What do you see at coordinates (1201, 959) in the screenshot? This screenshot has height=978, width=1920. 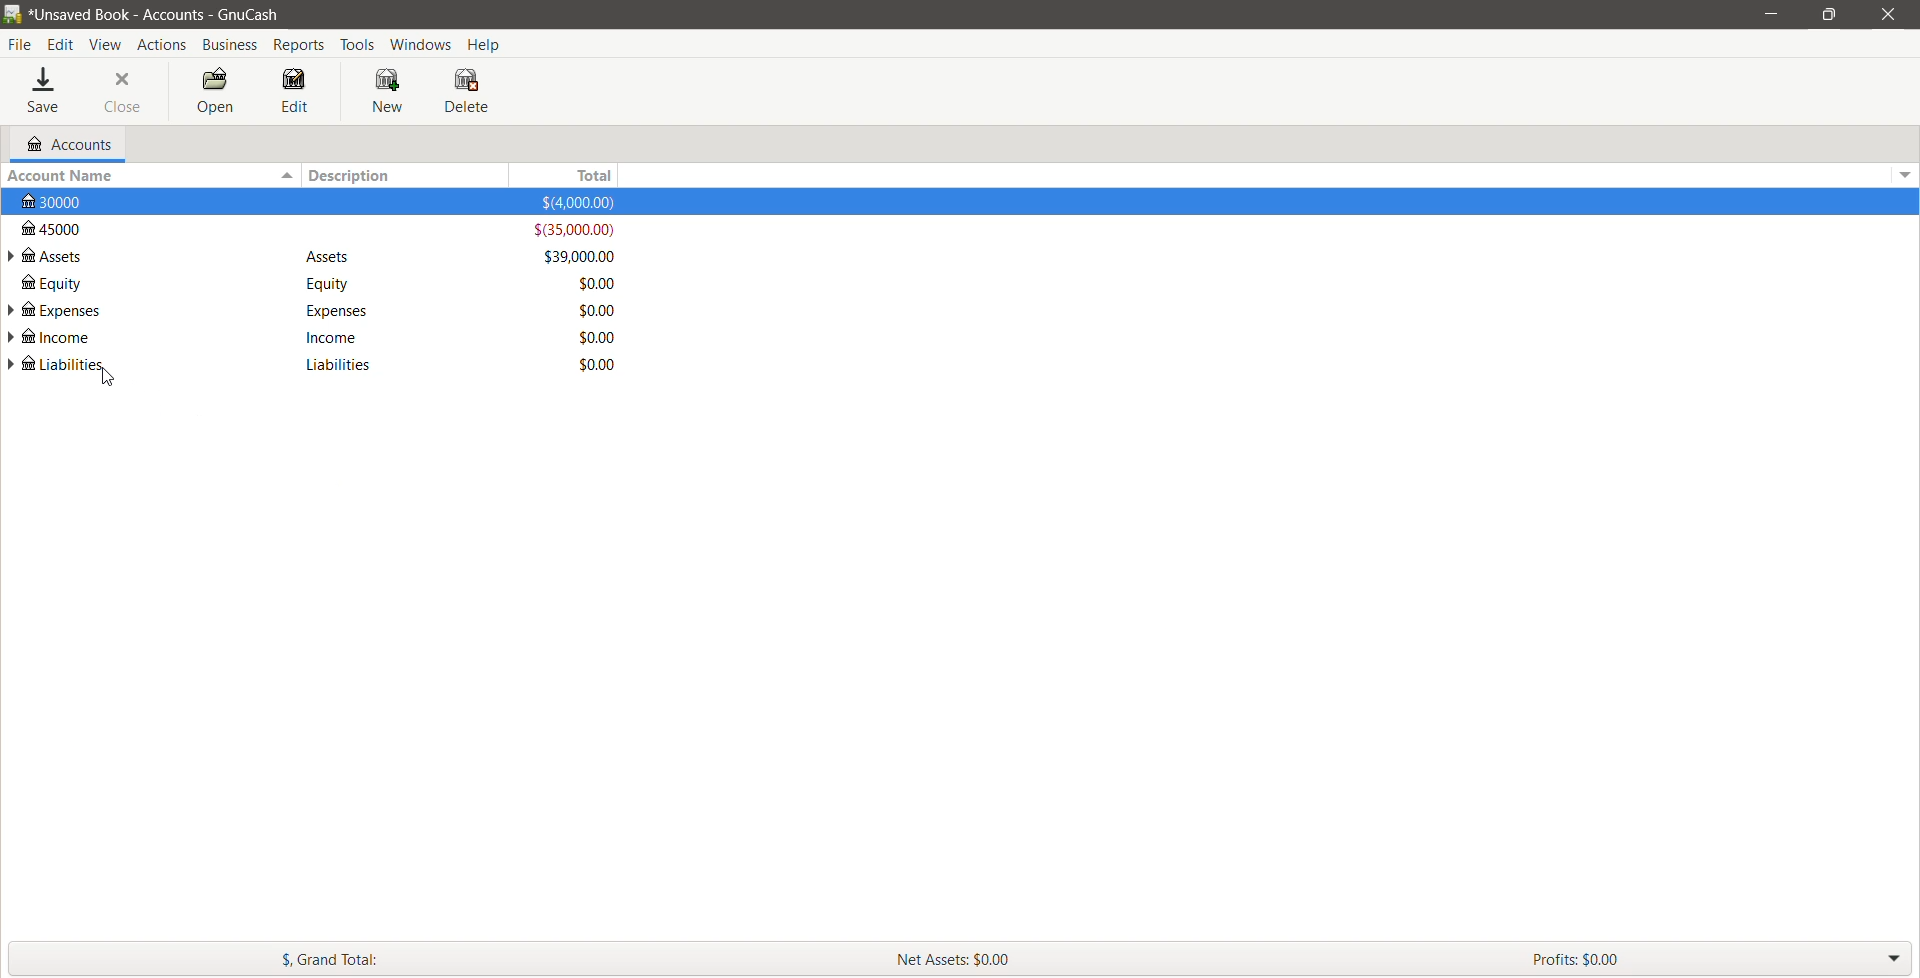 I see `Net Assets` at bounding box center [1201, 959].